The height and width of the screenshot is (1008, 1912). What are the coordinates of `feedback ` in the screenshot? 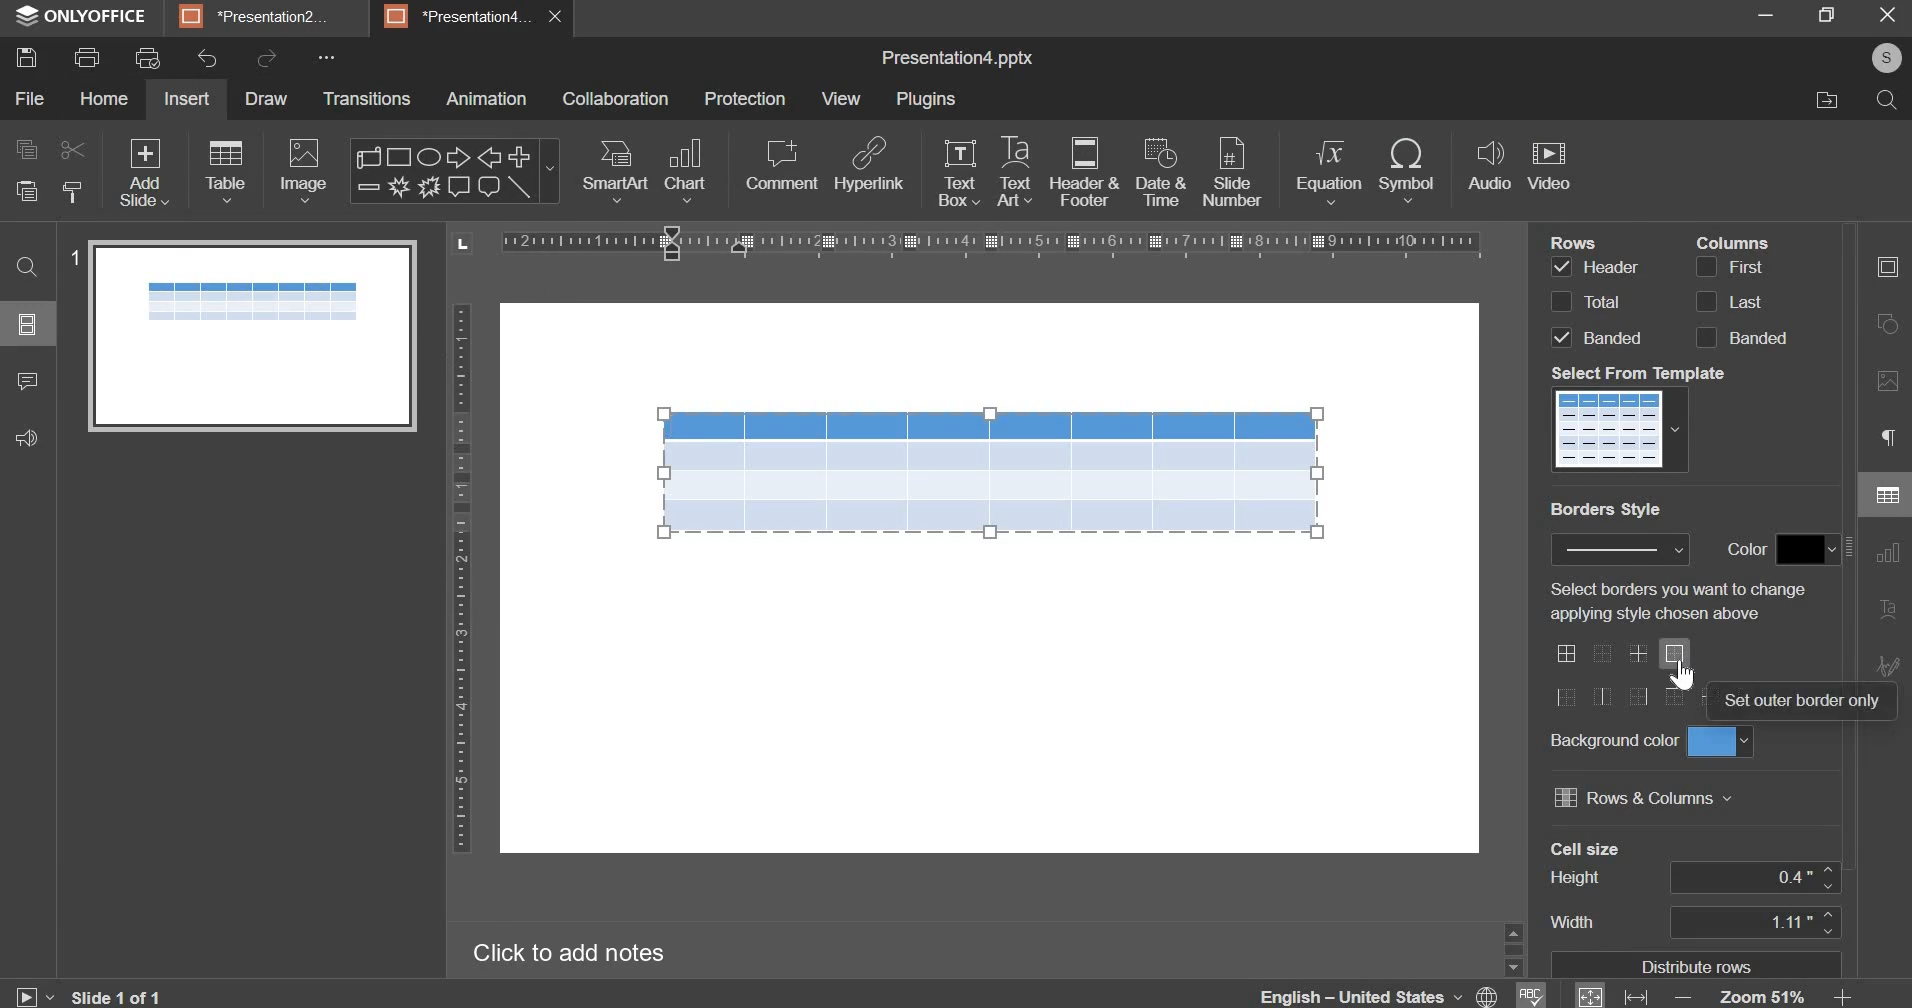 It's located at (29, 438).